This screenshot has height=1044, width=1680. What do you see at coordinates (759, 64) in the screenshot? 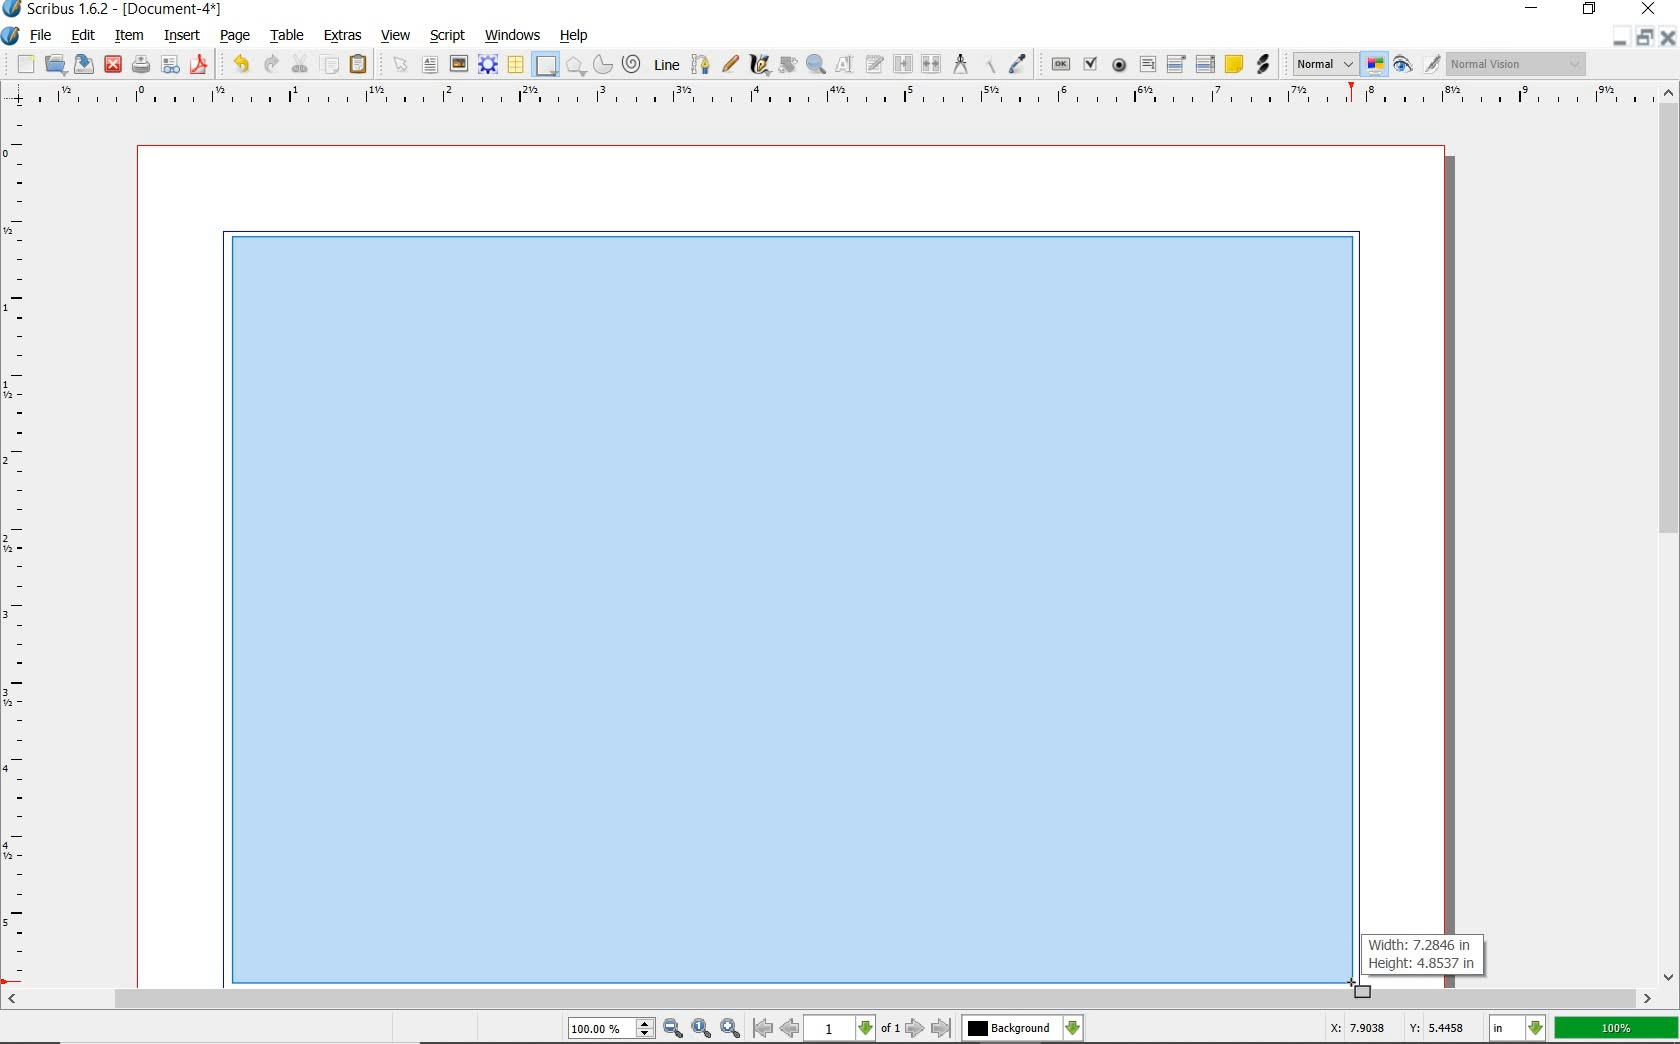
I see `calligraphic line` at bounding box center [759, 64].